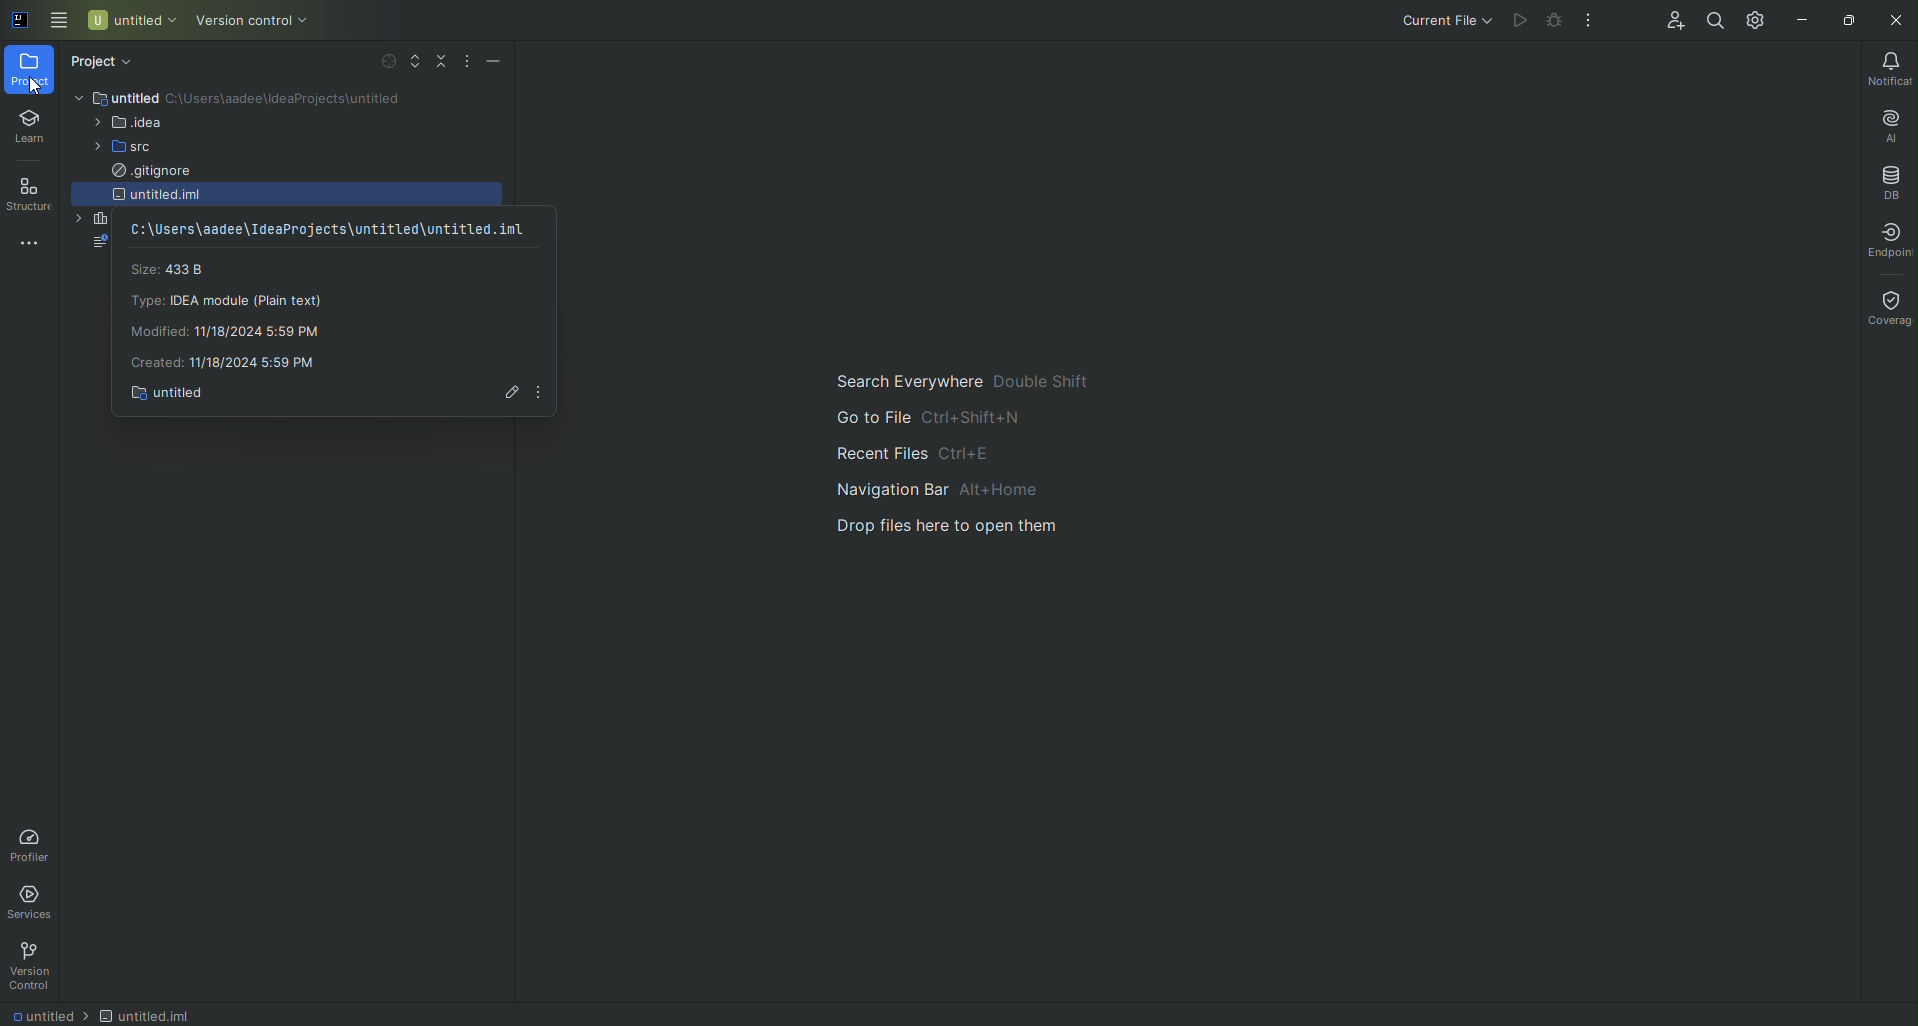 Image resolution: width=1918 pixels, height=1026 pixels. What do you see at coordinates (55, 21) in the screenshot?
I see `Main Menu` at bounding box center [55, 21].